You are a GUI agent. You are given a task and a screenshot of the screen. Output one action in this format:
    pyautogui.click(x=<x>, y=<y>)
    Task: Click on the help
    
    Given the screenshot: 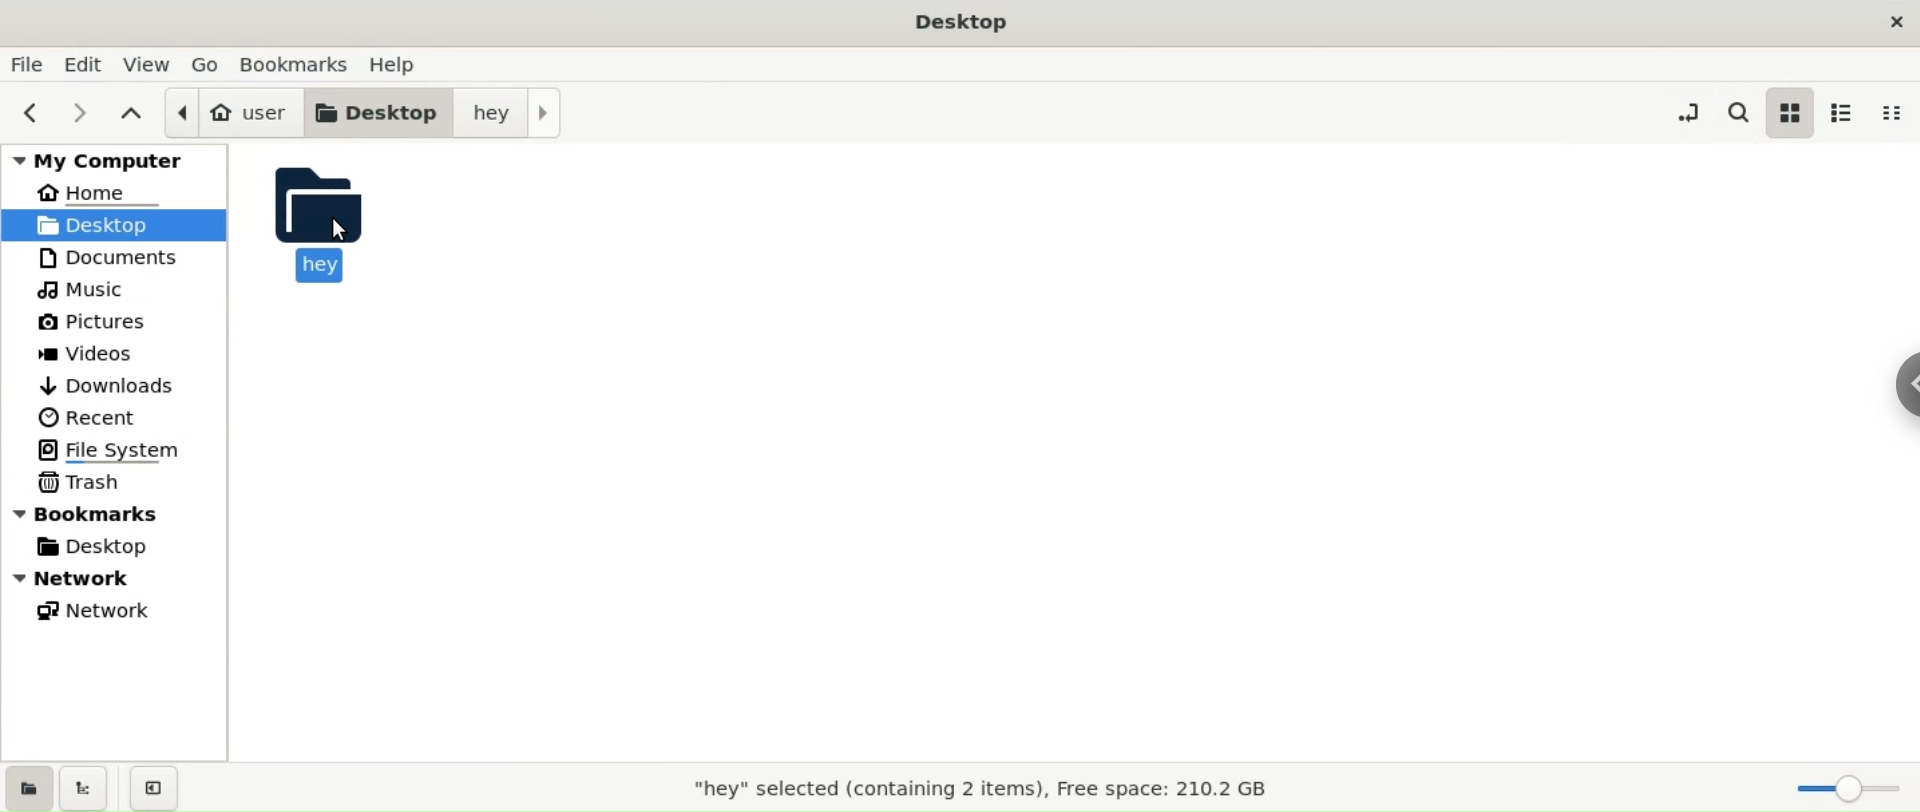 What is the action you would take?
    pyautogui.click(x=399, y=64)
    